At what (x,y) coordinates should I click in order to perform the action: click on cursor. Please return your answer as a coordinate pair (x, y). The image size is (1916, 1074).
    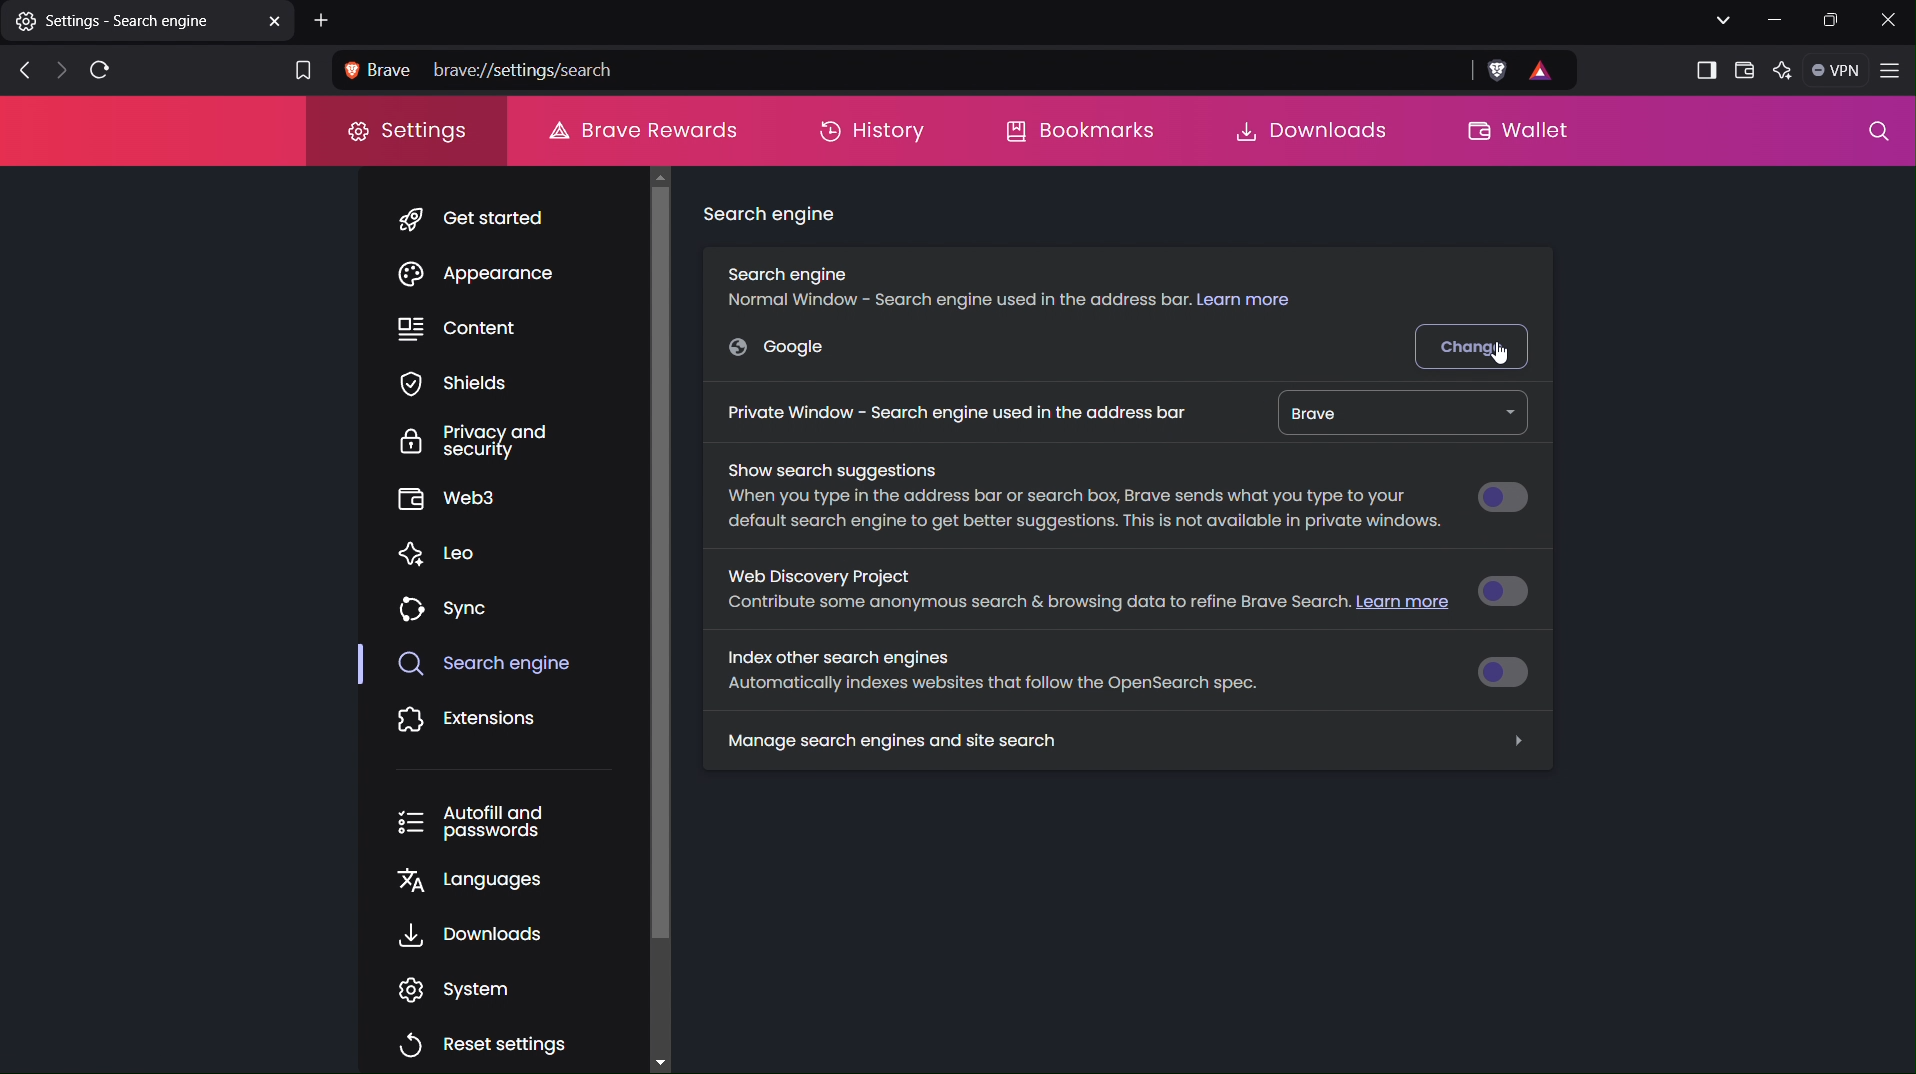
    Looking at the image, I should click on (1507, 352).